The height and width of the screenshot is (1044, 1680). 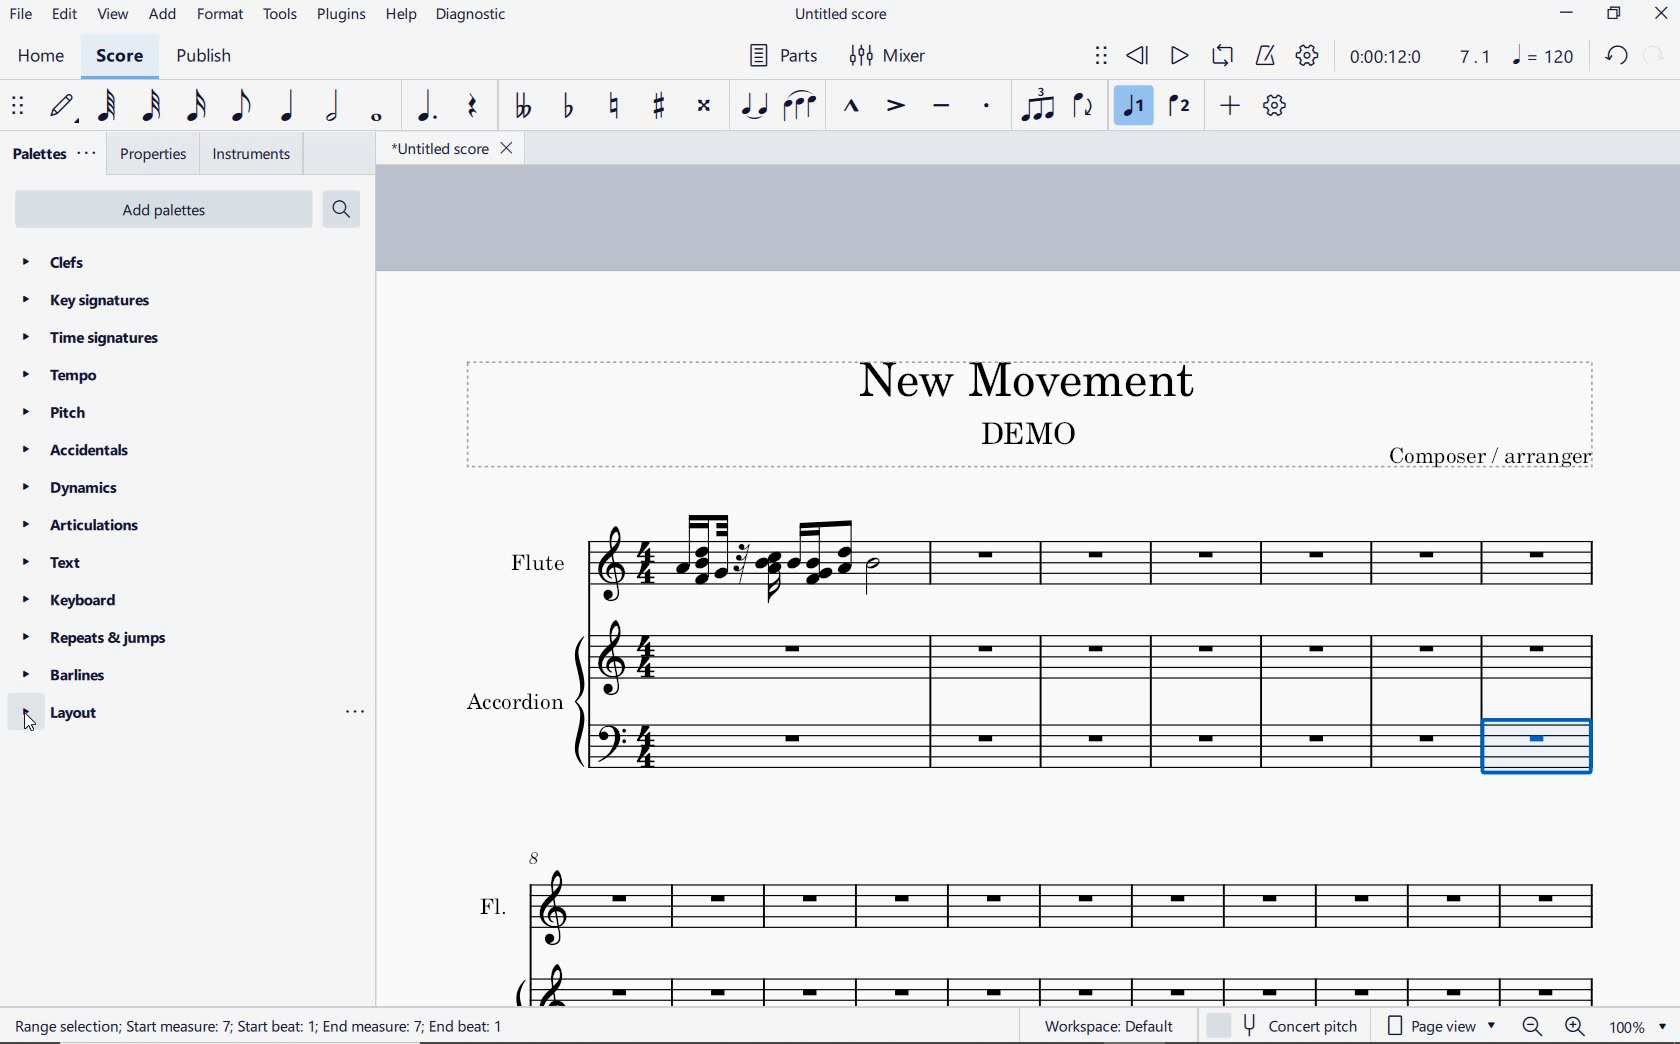 What do you see at coordinates (1276, 107) in the screenshot?
I see `customize toolbar` at bounding box center [1276, 107].